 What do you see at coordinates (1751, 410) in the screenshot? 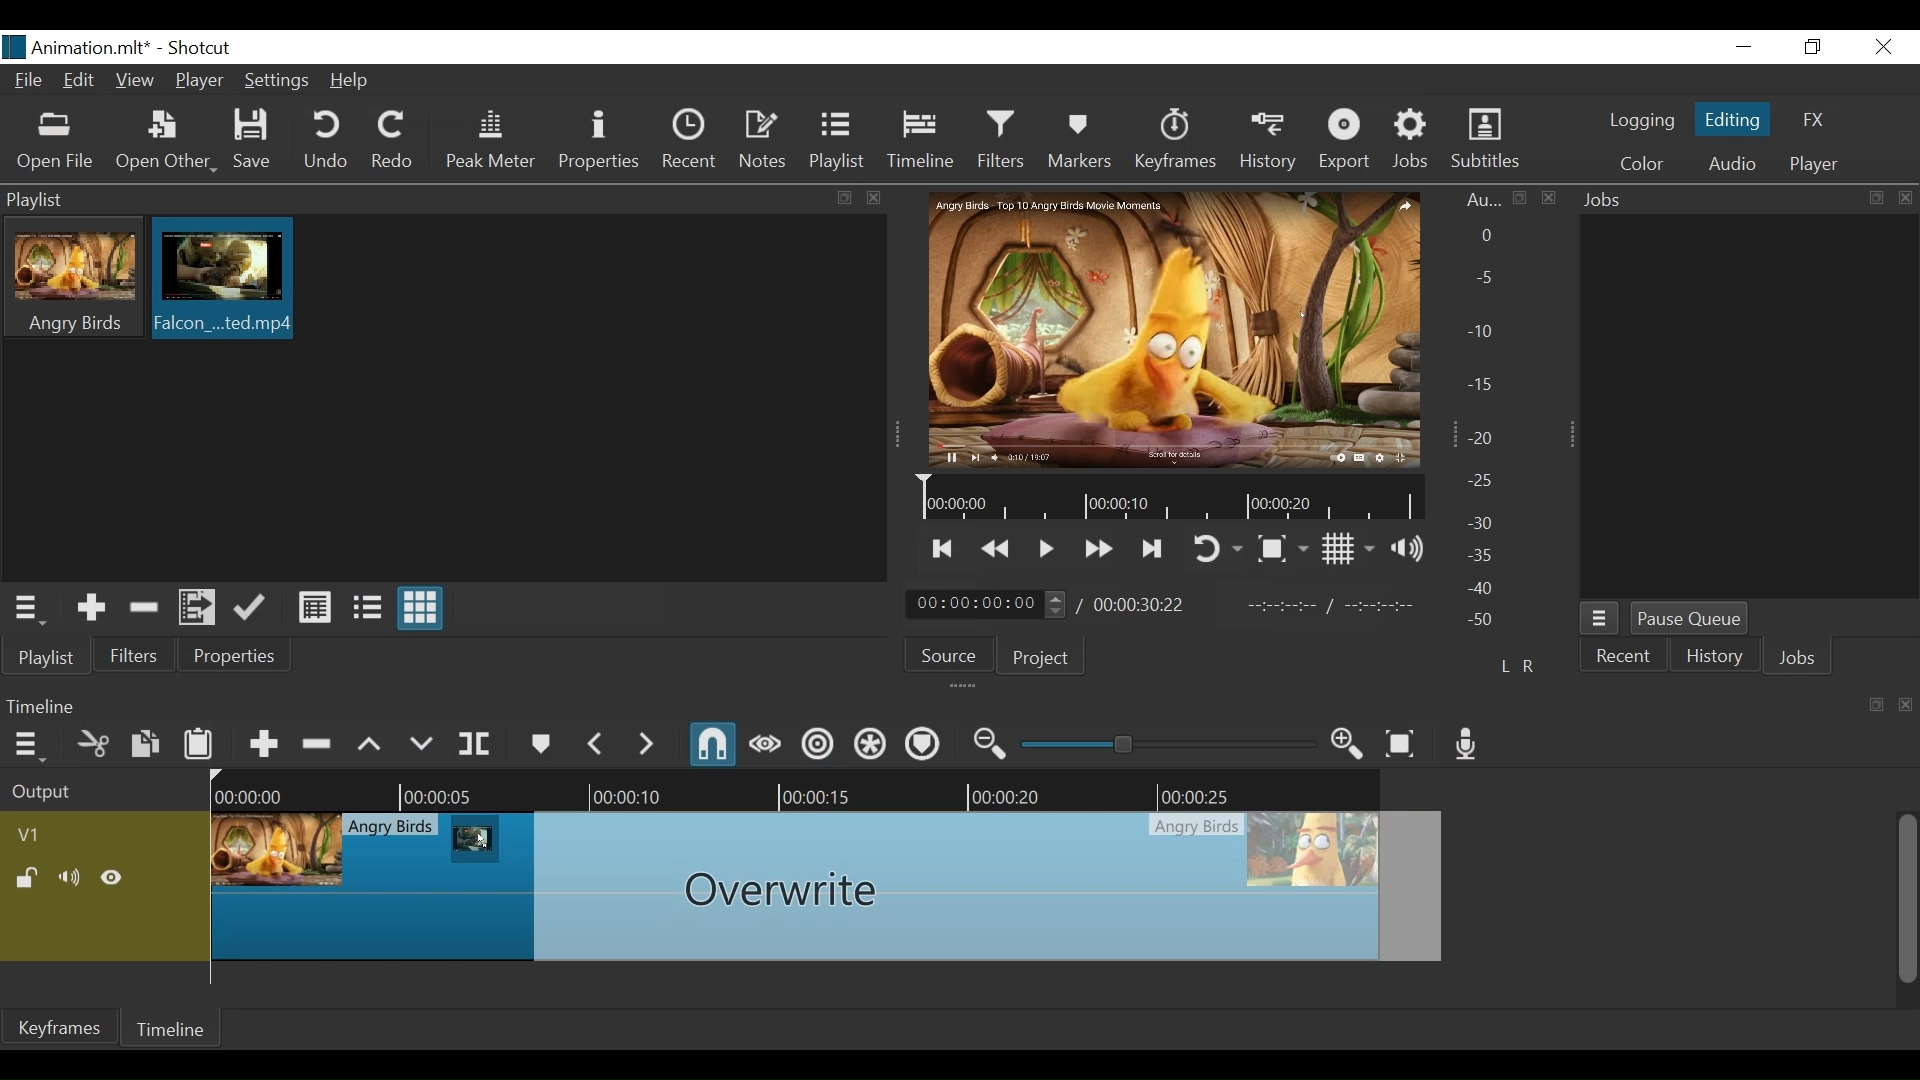
I see `Jobs Panel` at bounding box center [1751, 410].